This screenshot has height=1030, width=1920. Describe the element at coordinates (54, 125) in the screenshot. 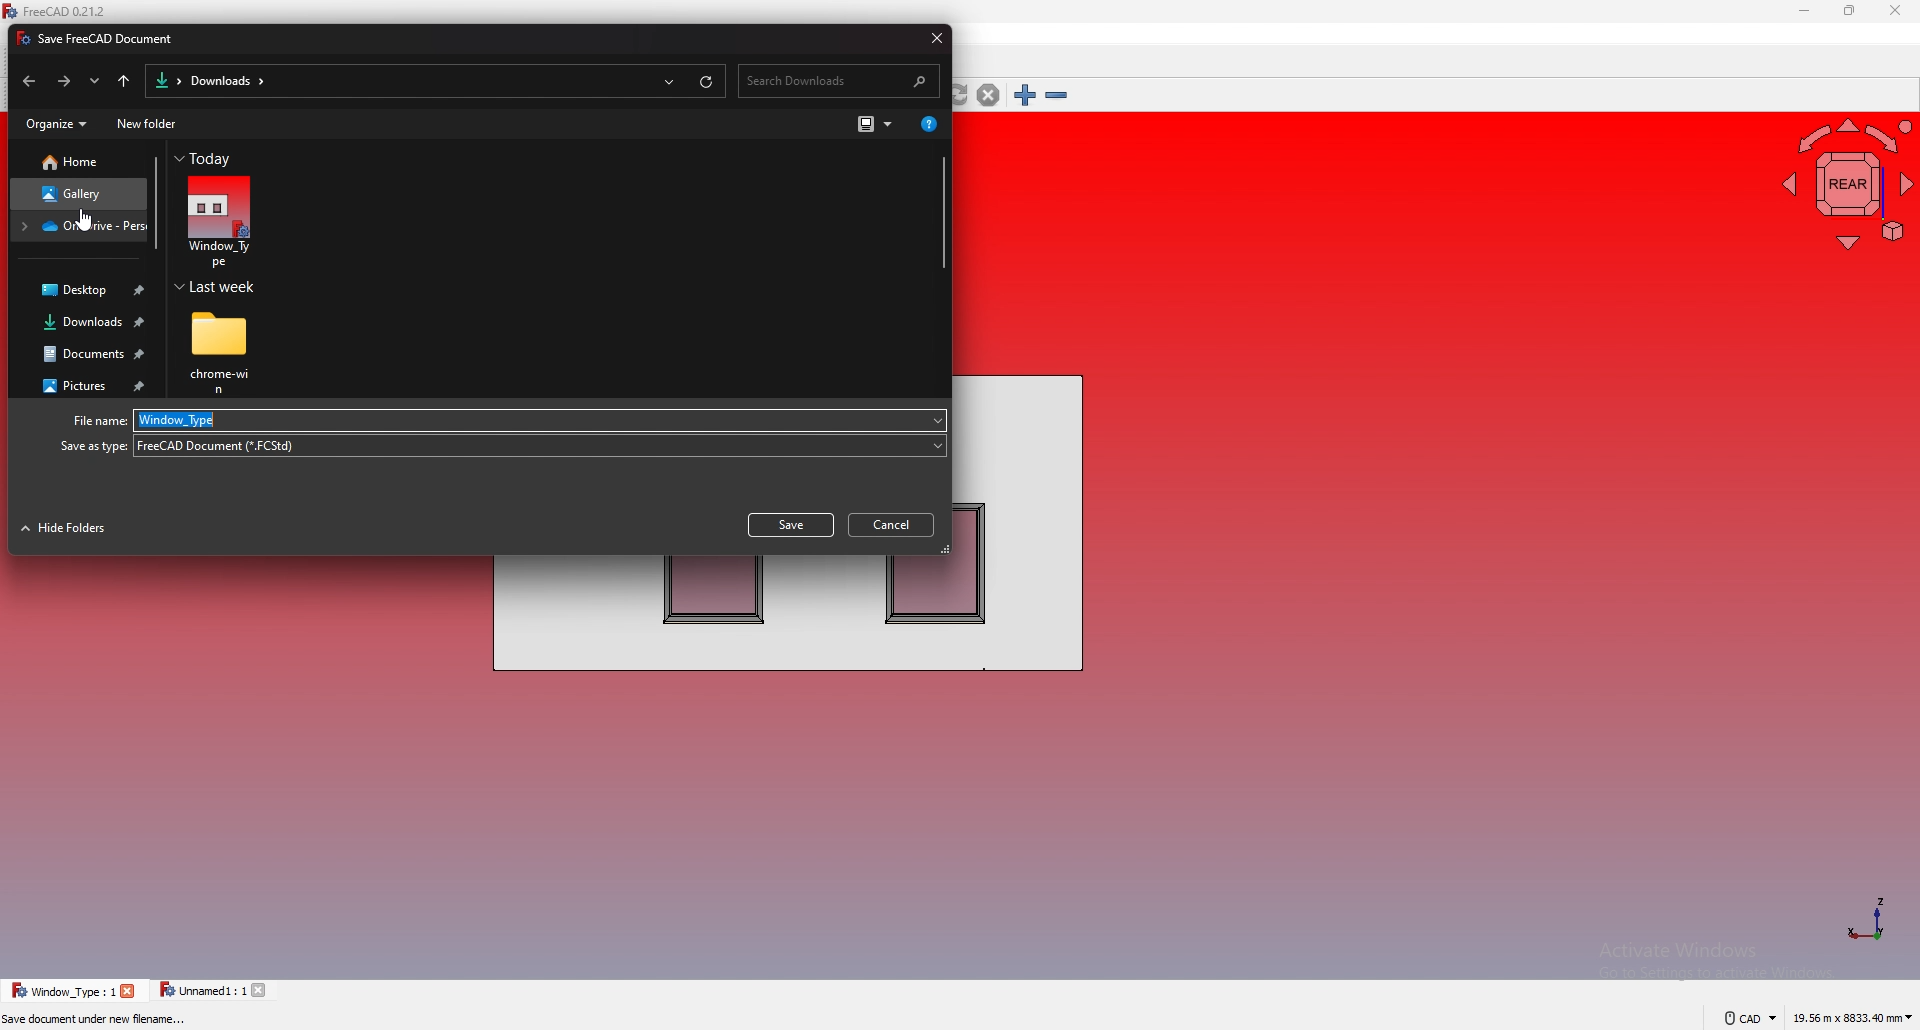

I see `organize` at that location.